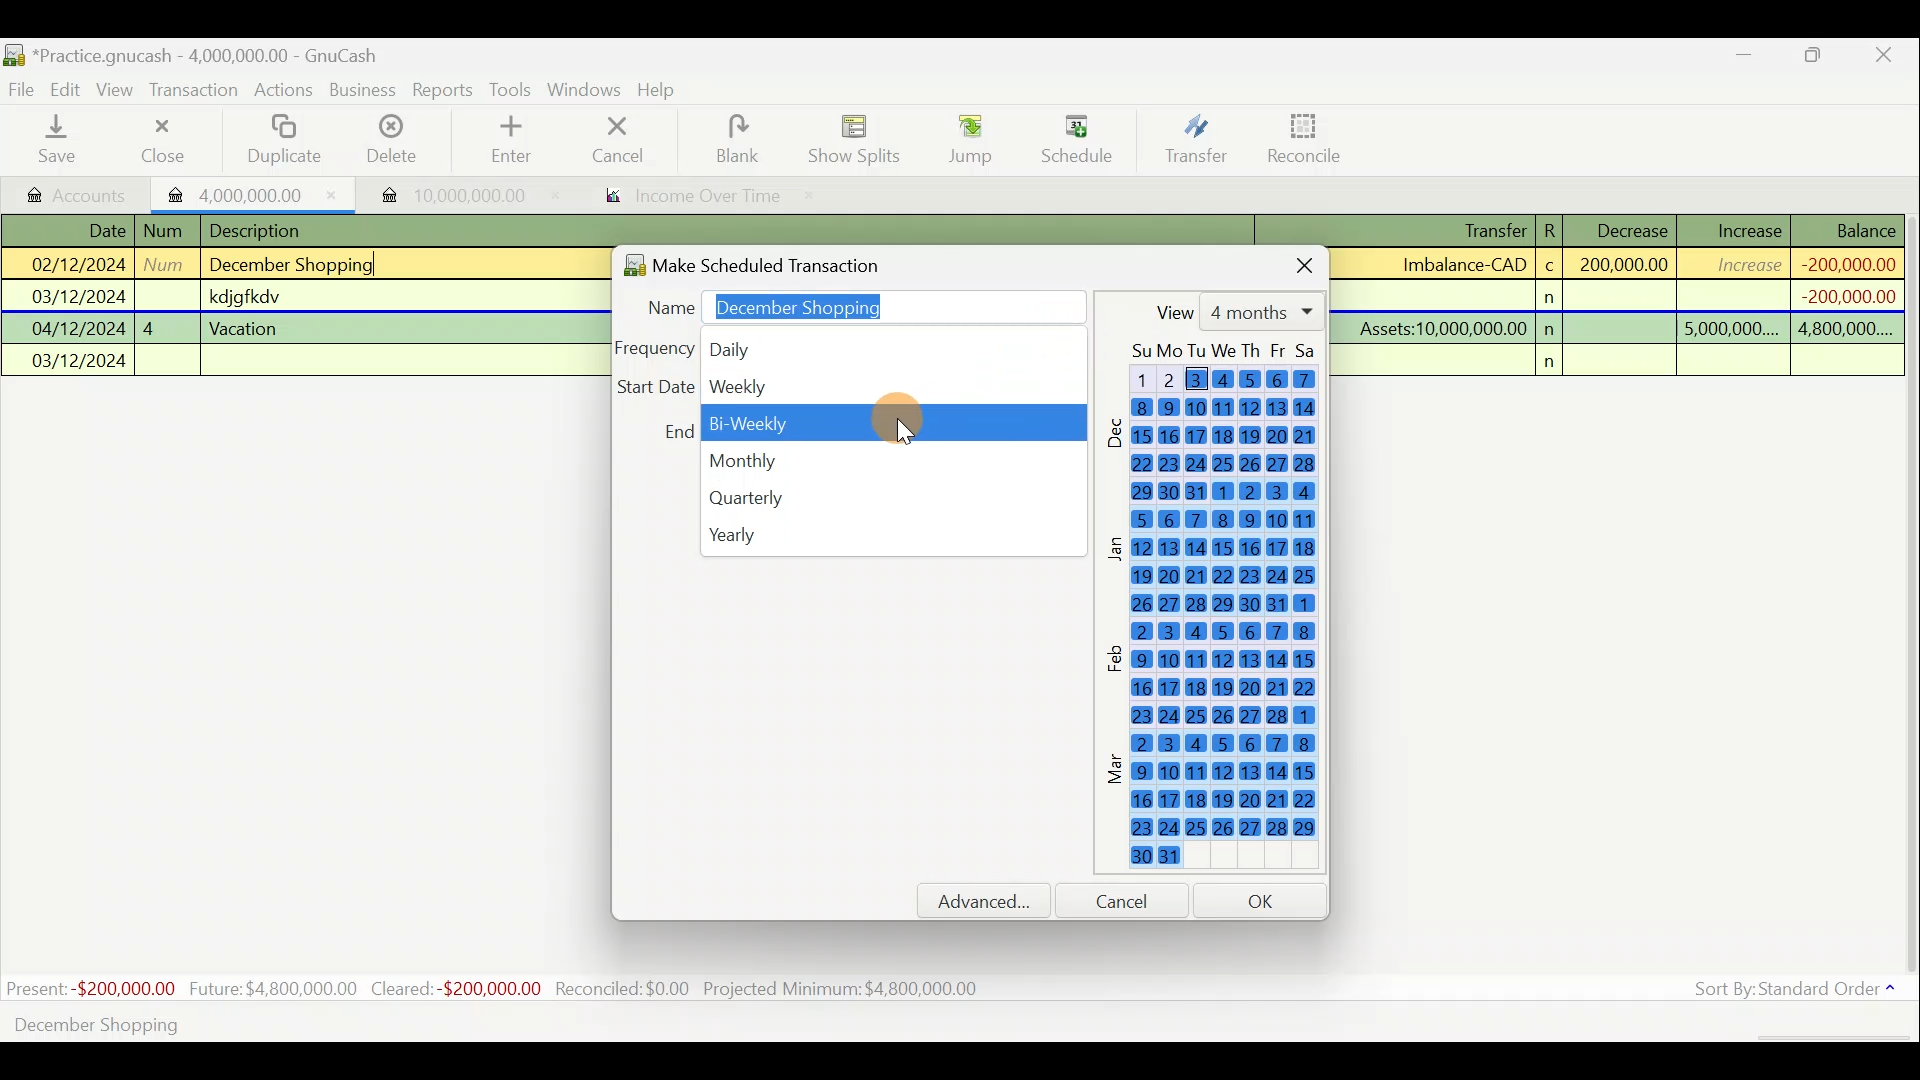  I want to click on View, so click(118, 90).